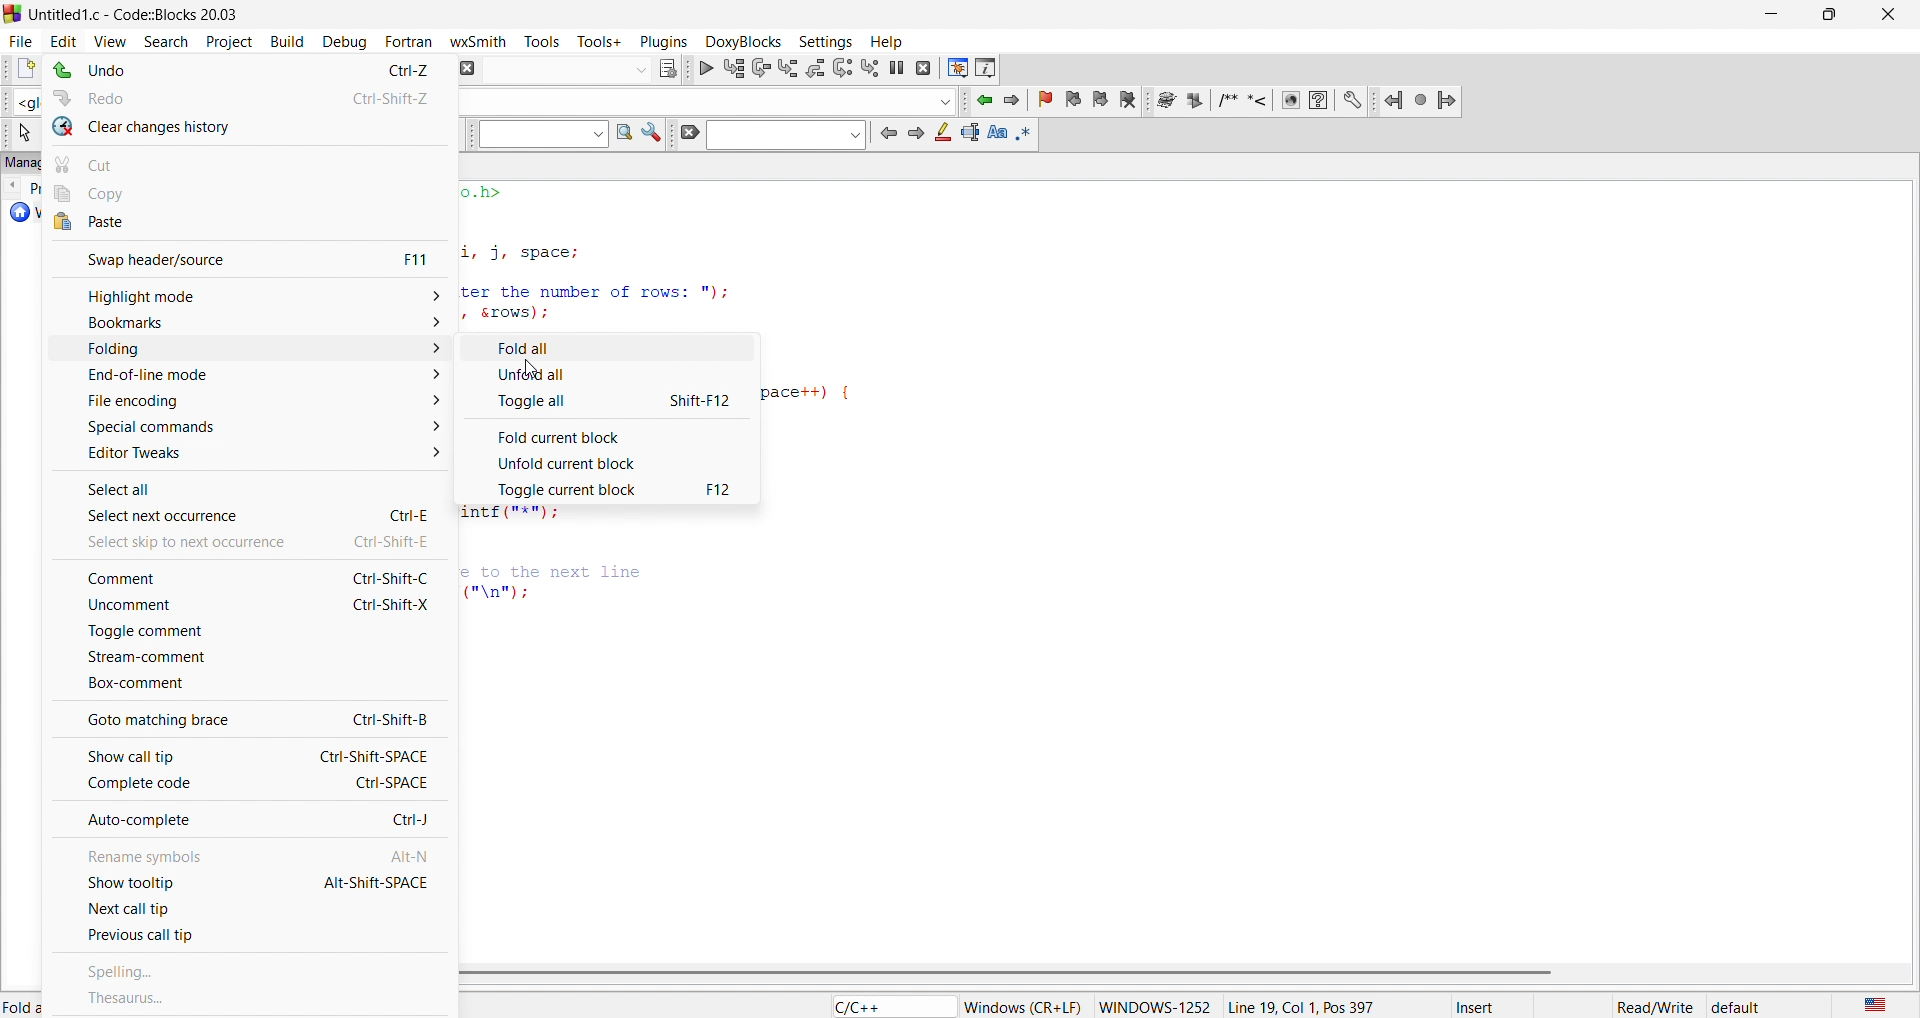 This screenshot has height=1018, width=1920. I want to click on project, so click(225, 39).